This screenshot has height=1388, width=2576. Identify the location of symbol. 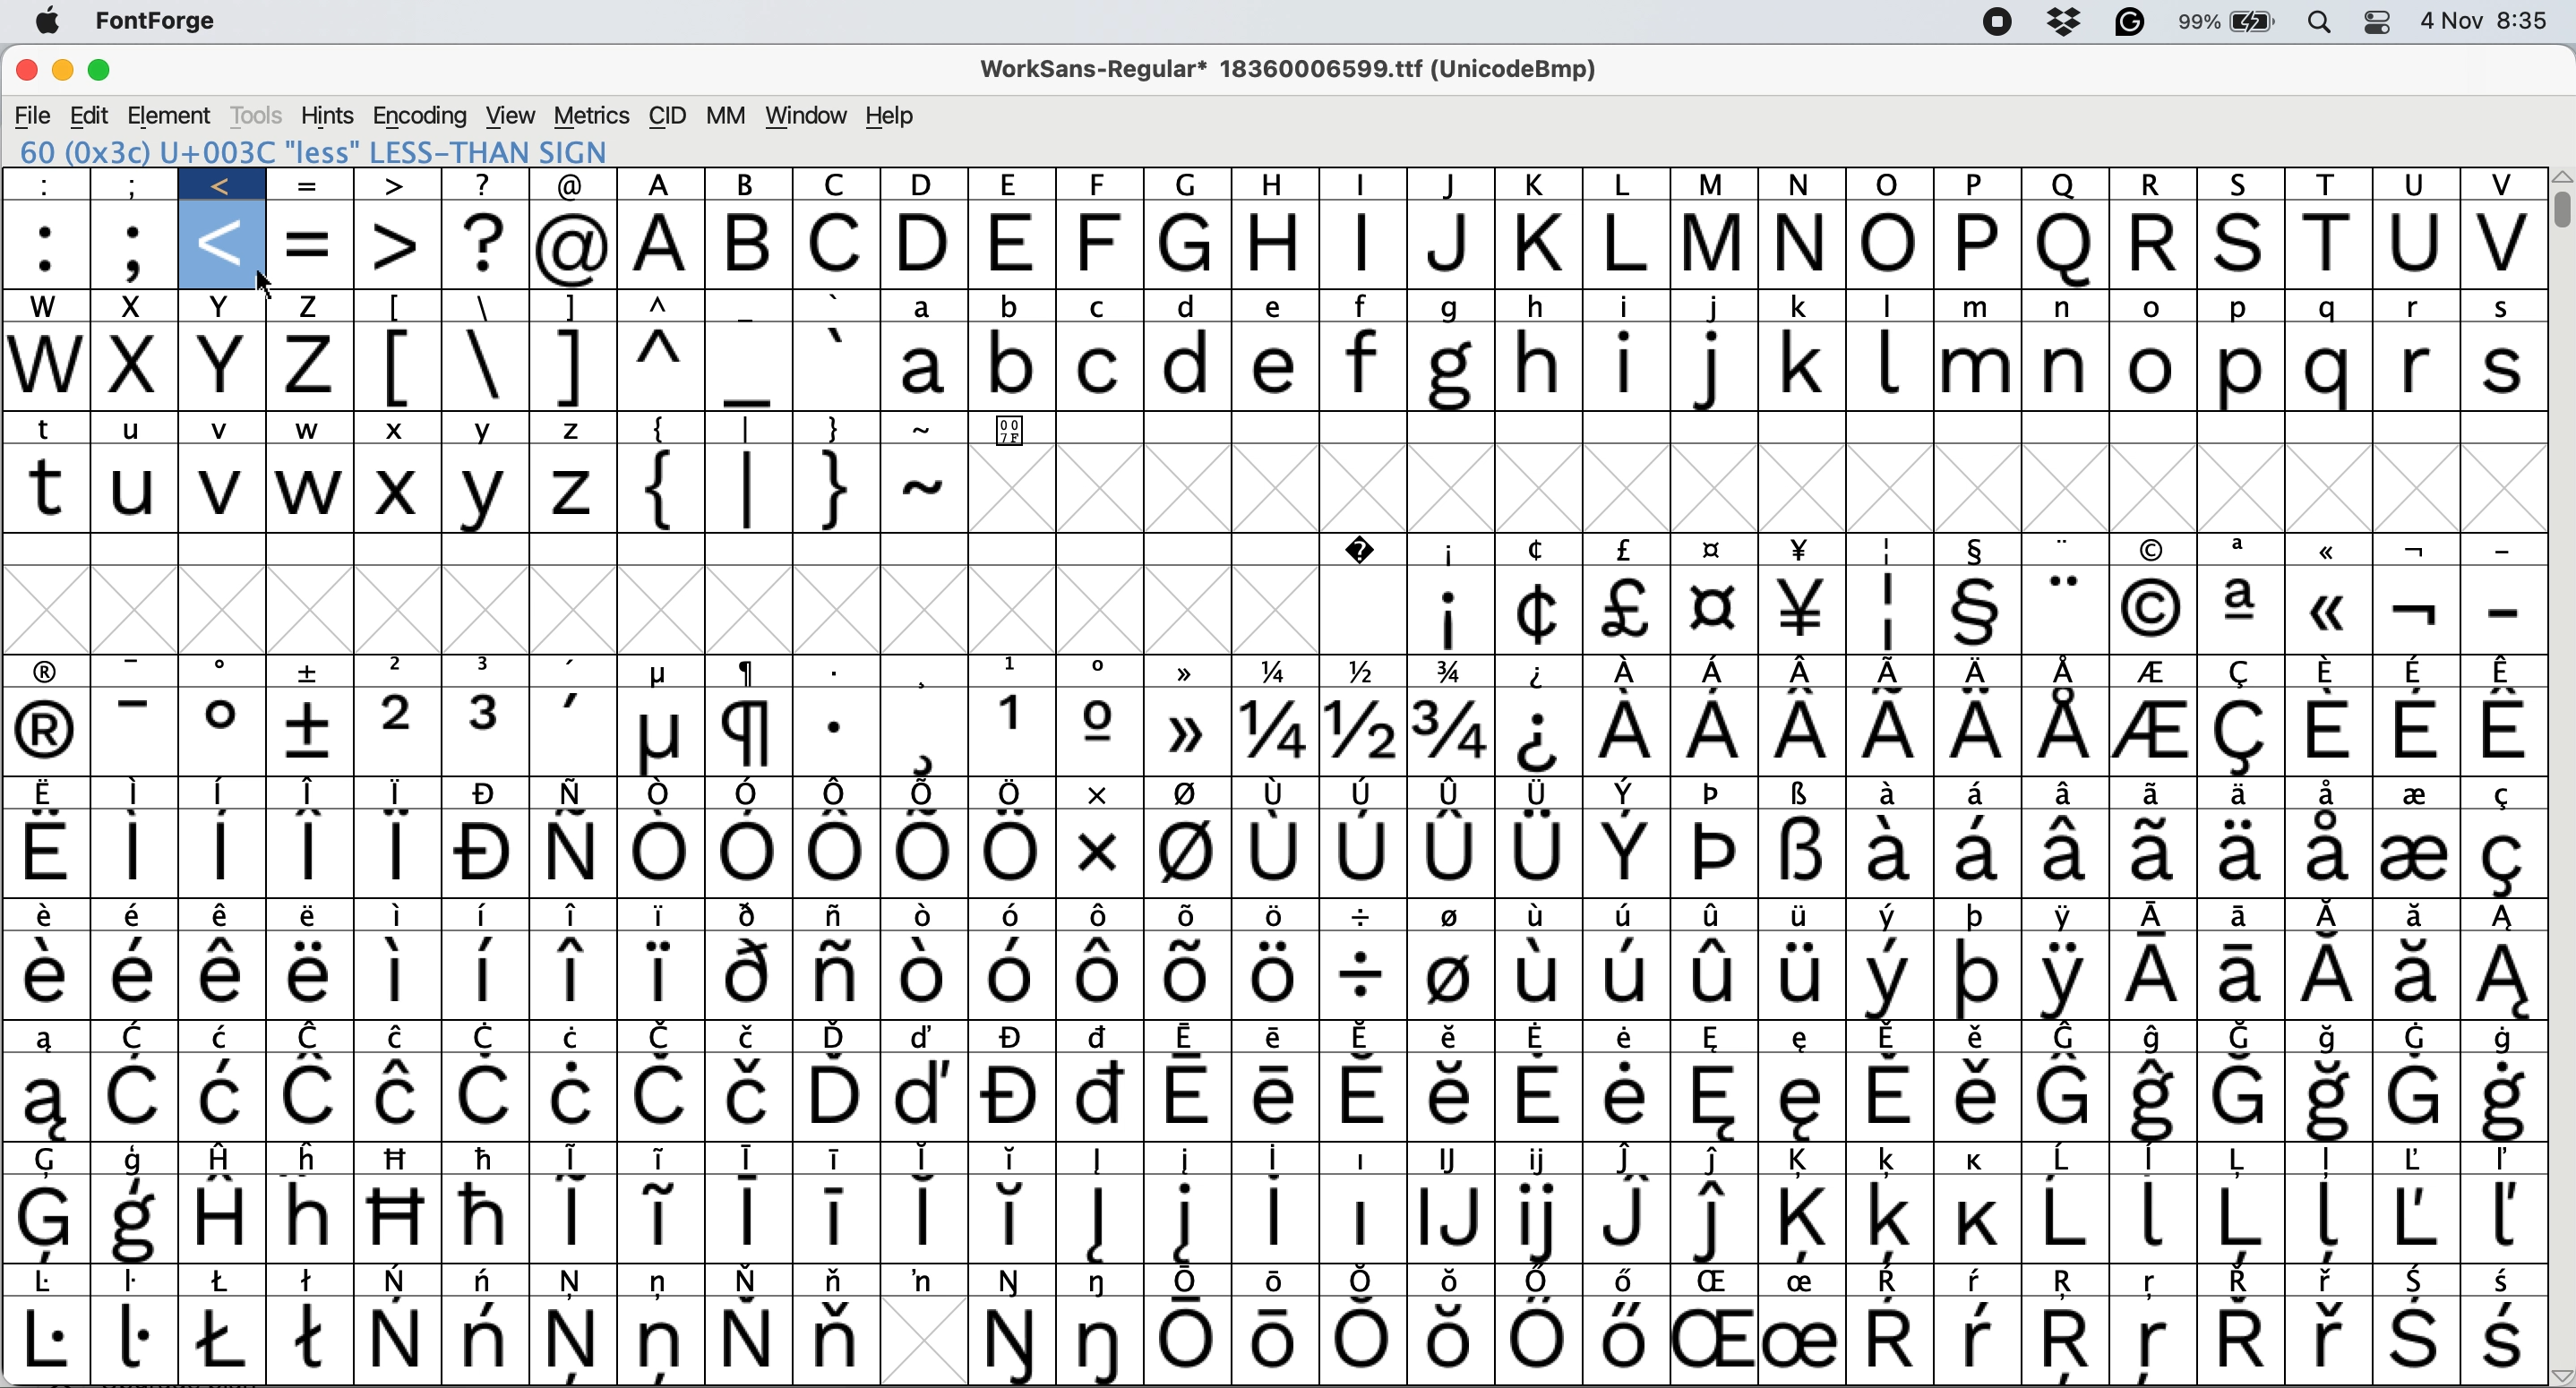
(1103, 1098).